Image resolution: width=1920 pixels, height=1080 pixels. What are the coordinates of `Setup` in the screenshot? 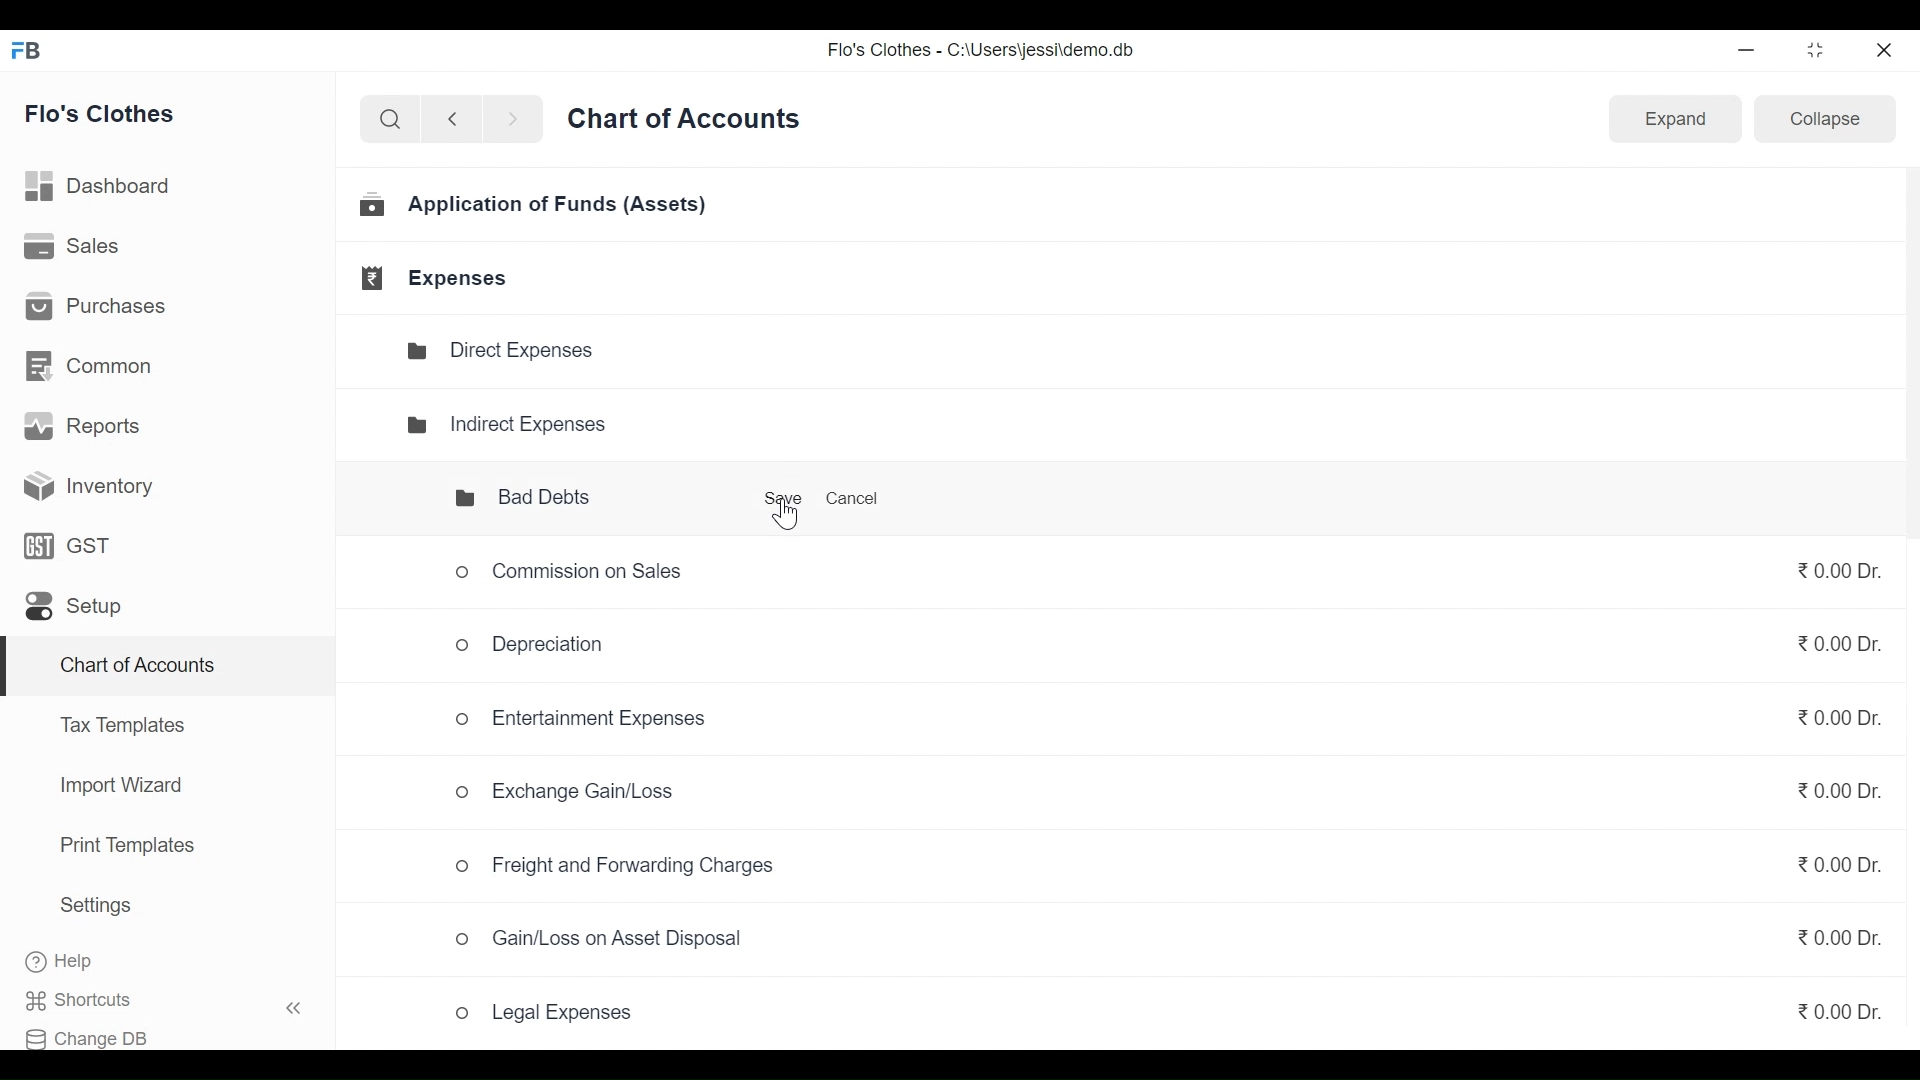 It's located at (72, 611).